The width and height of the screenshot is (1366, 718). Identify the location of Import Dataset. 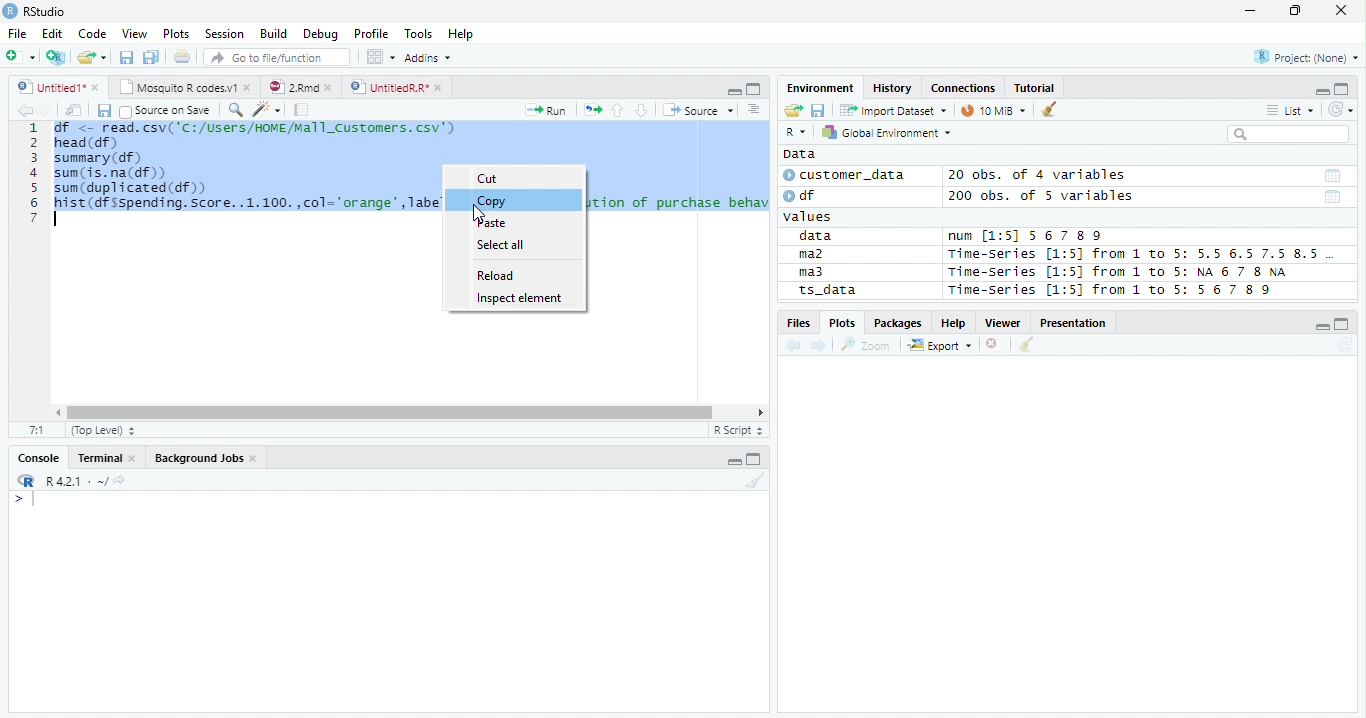
(891, 110).